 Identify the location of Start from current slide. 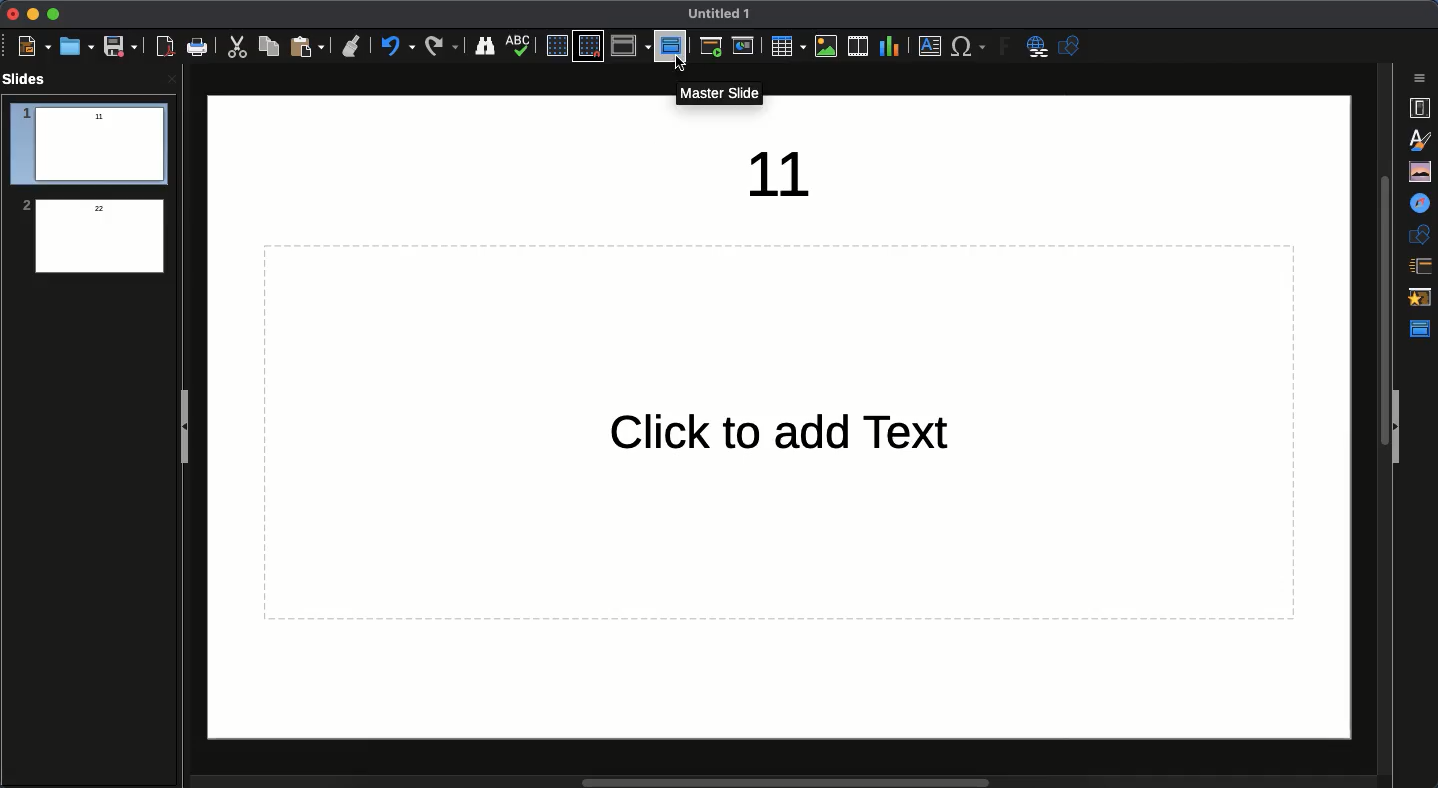
(745, 46).